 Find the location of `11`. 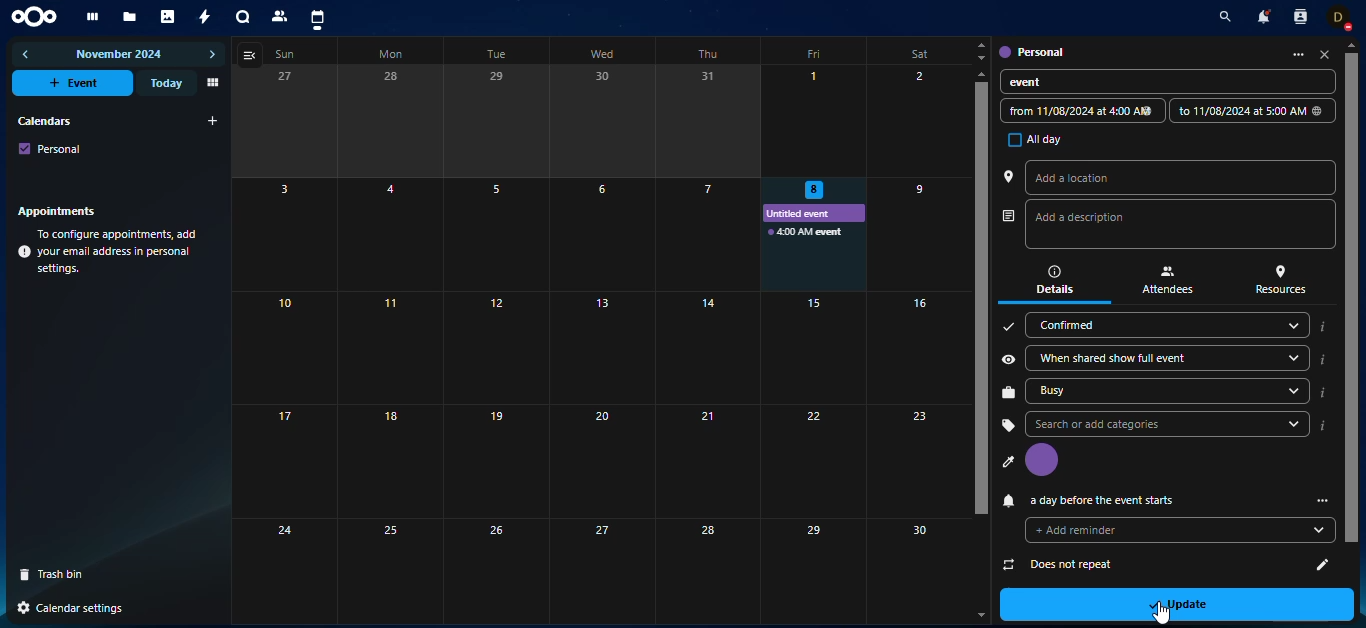

11 is located at coordinates (387, 348).